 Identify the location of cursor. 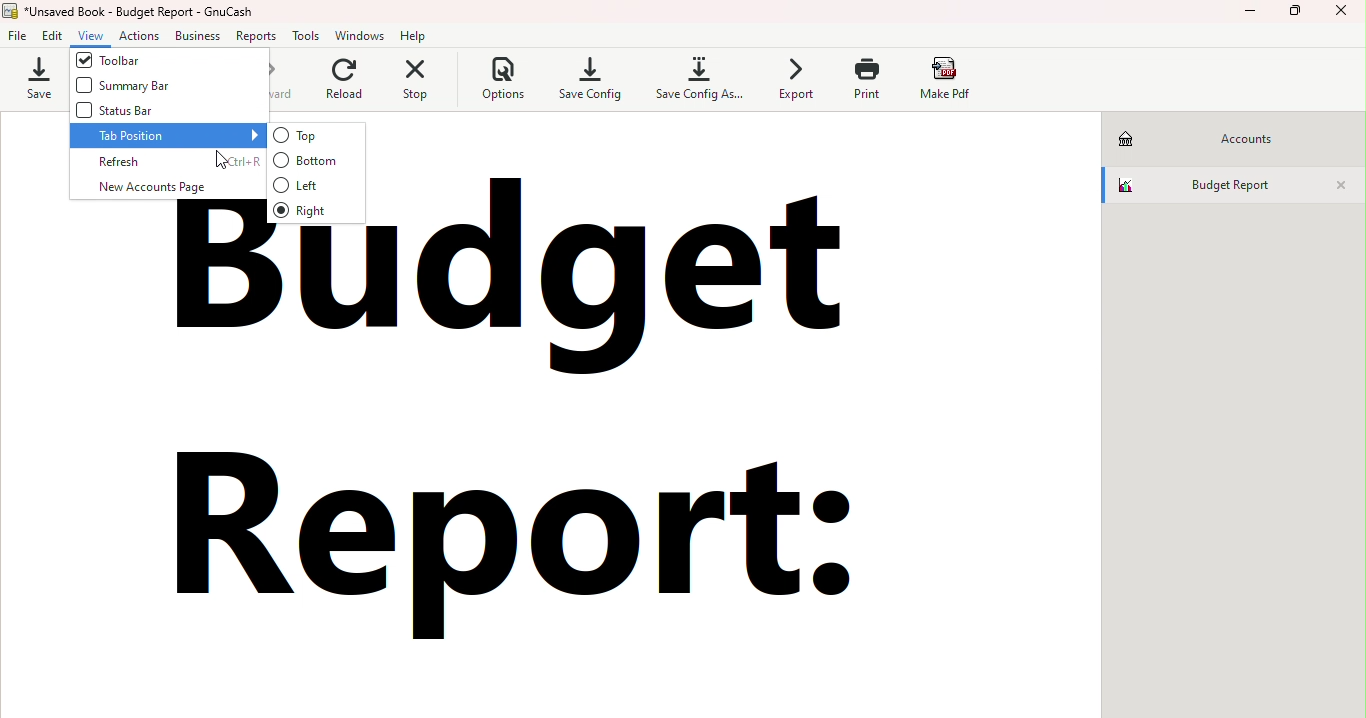
(222, 161).